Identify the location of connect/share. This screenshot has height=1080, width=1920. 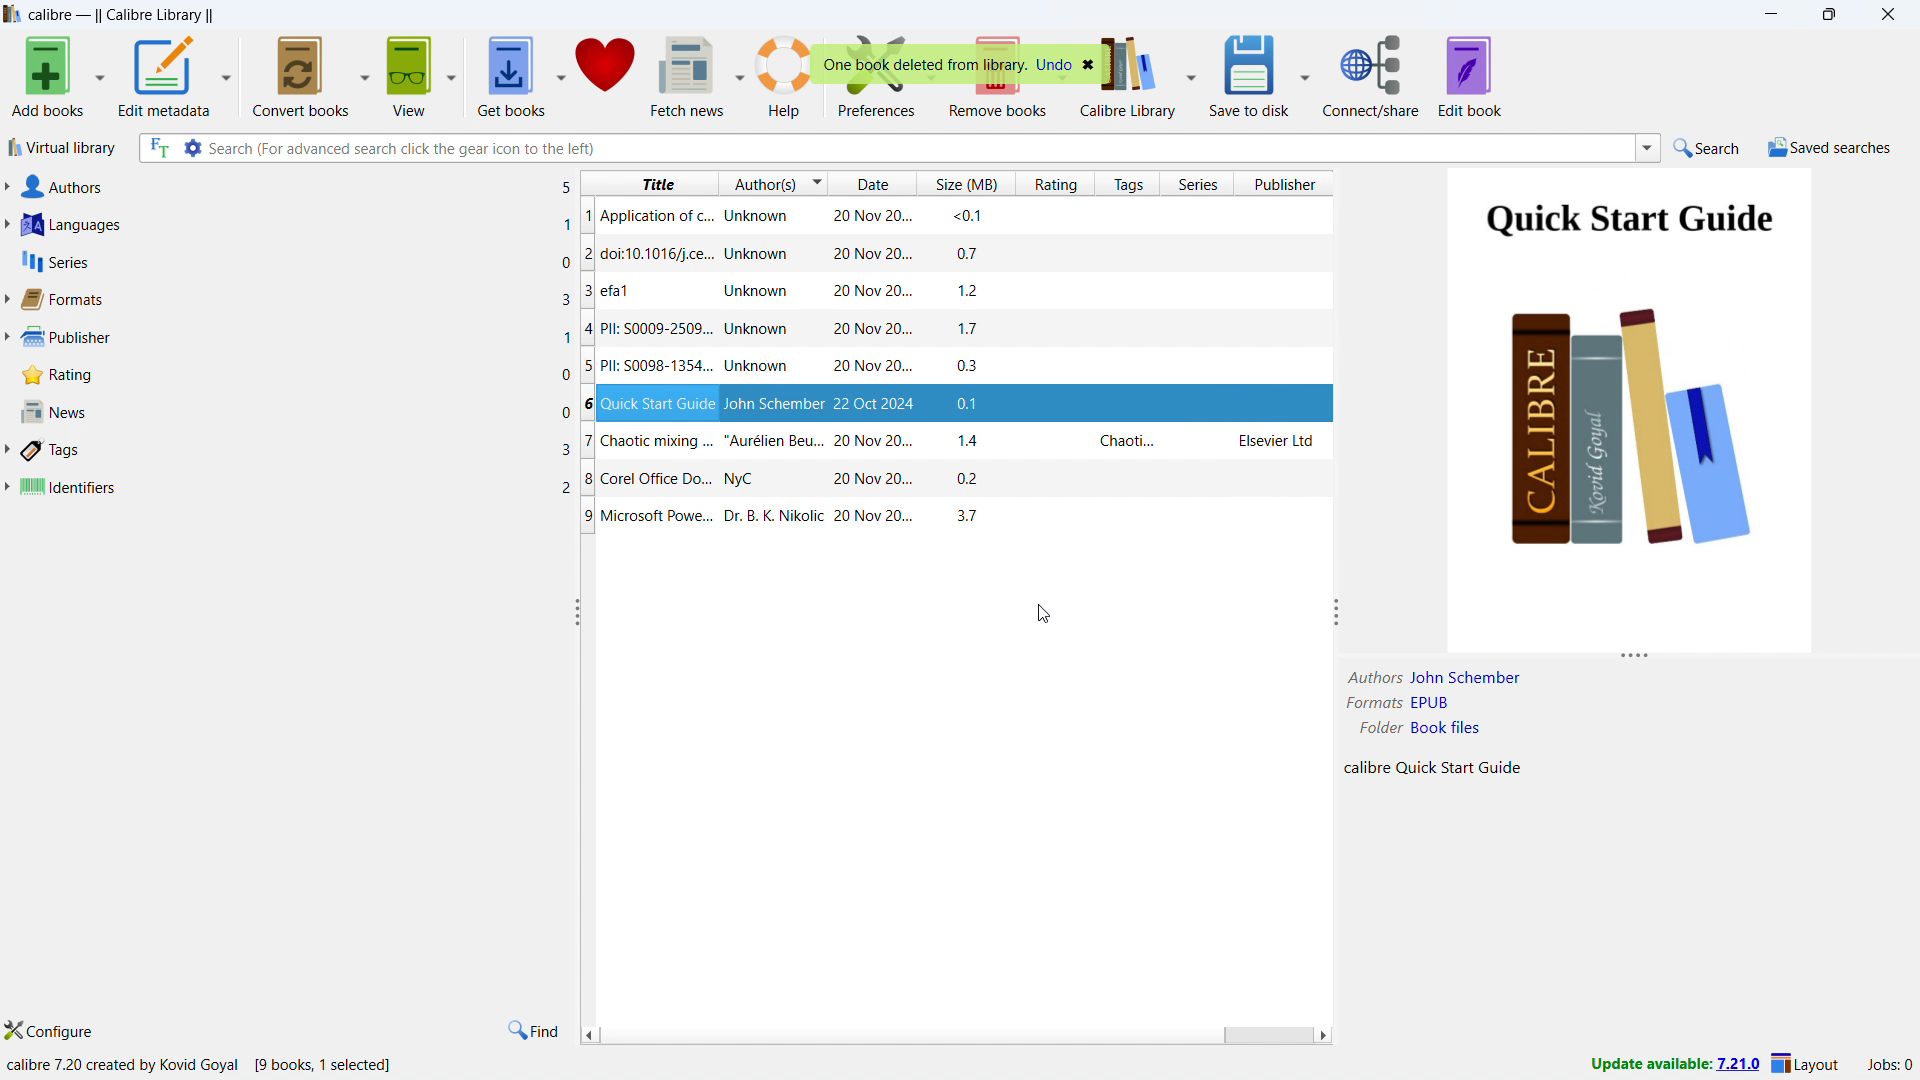
(1373, 75).